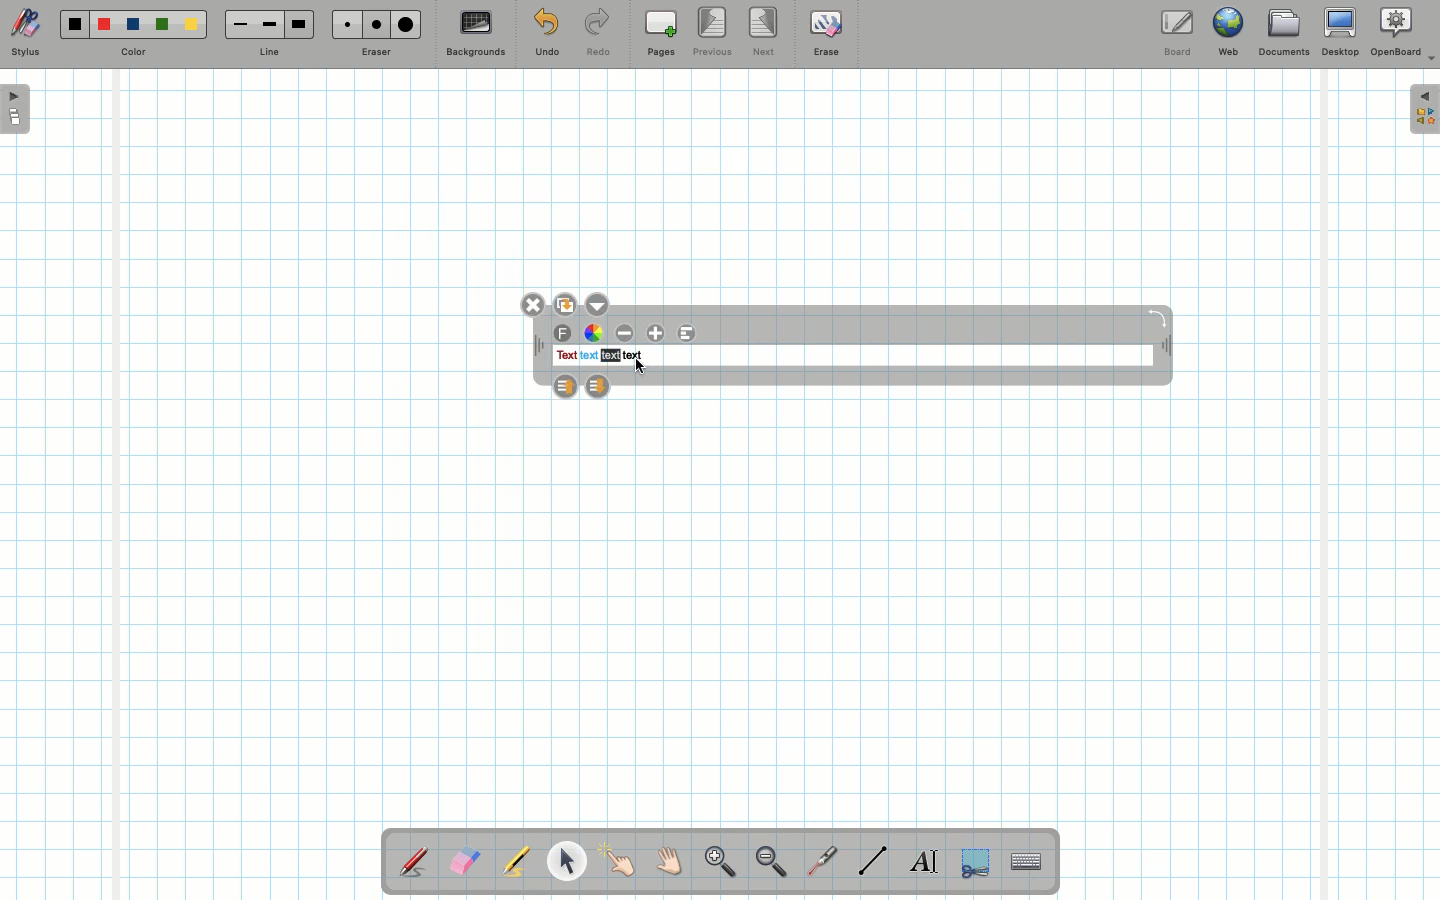 This screenshot has height=900, width=1440. Describe the element at coordinates (162, 26) in the screenshot. I see `Green` at that location.